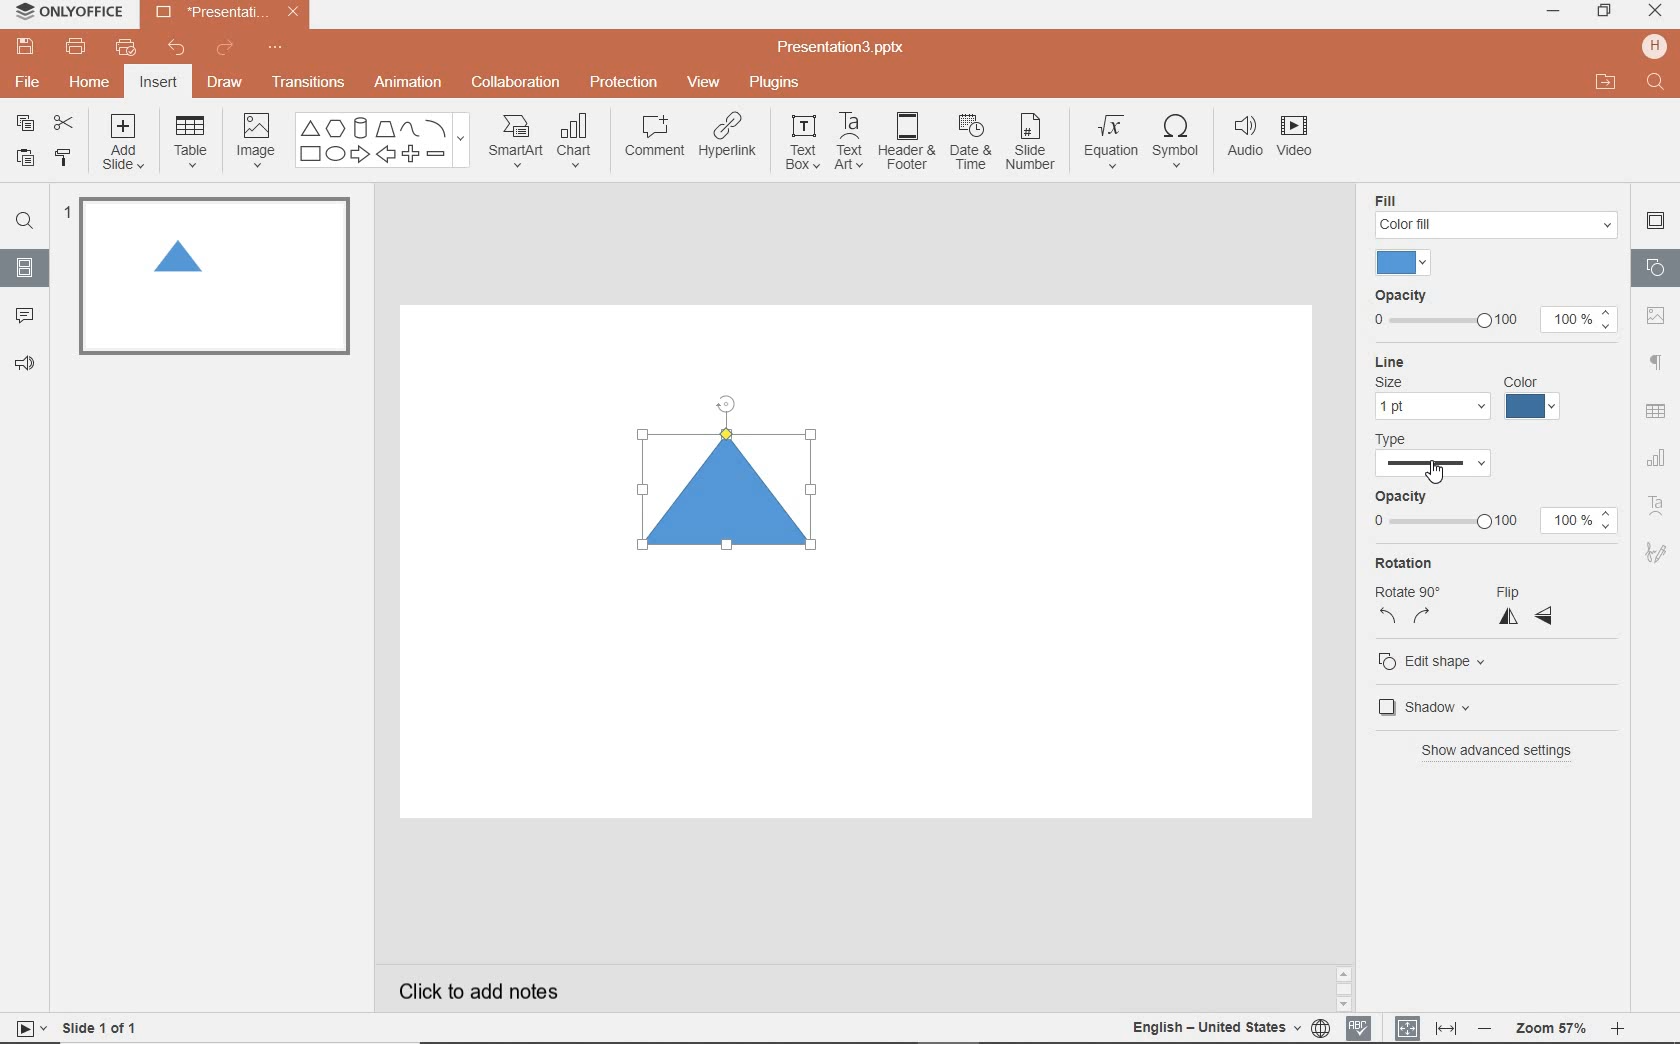  I want to click on start slideshow, so click(24, 1031).